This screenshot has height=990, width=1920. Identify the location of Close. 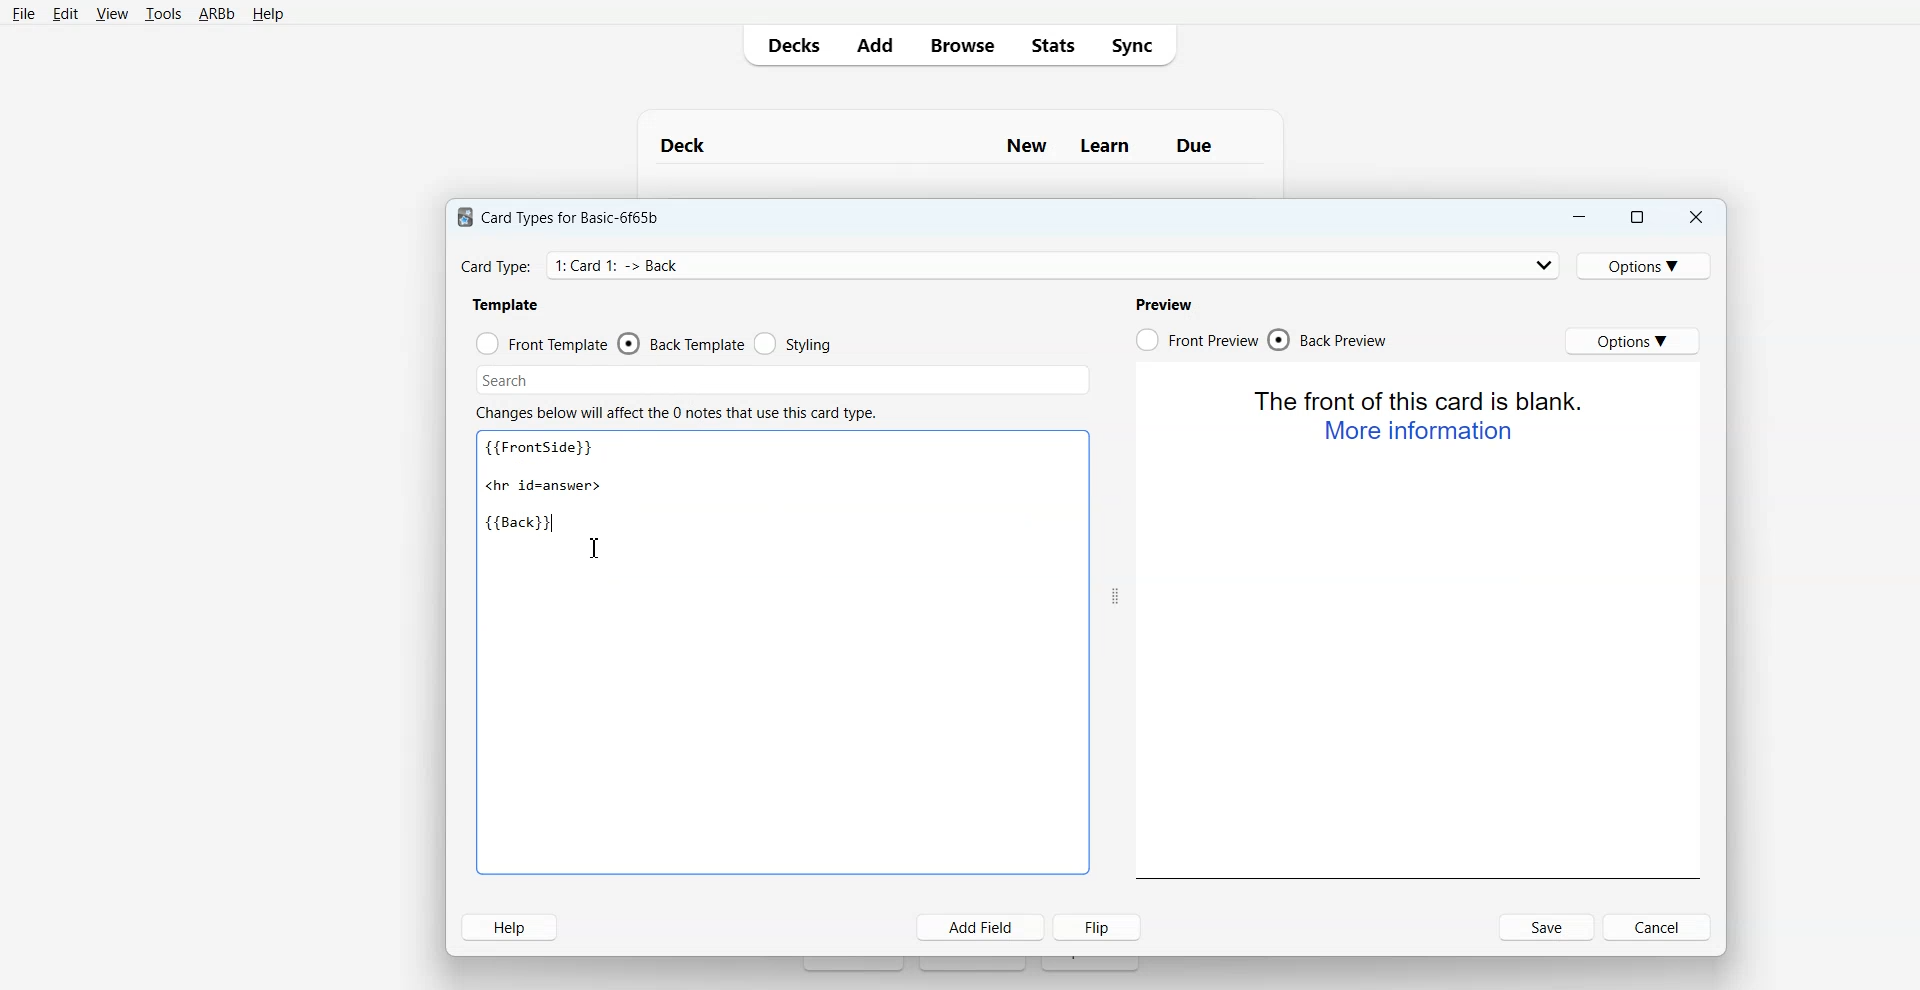
(1696, 216).